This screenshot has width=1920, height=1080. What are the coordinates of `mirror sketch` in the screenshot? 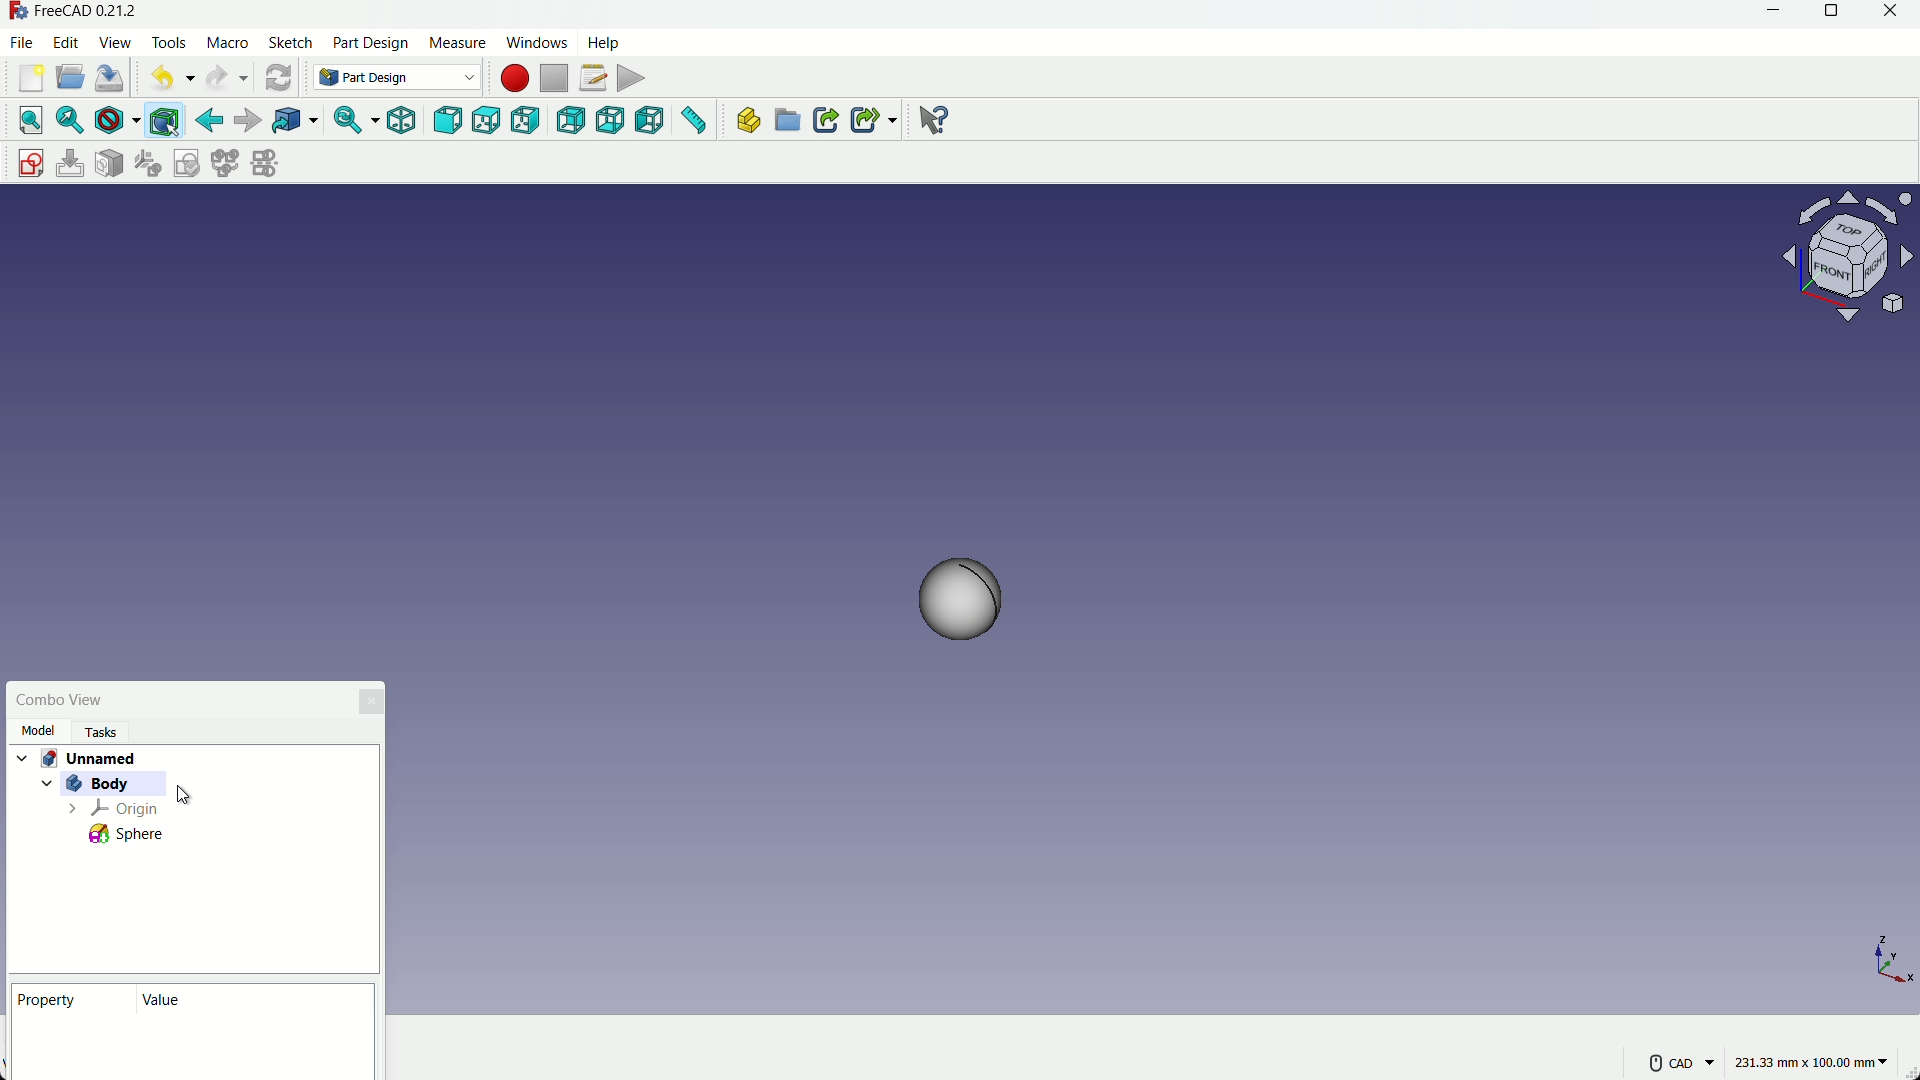 It's located at (266, 163).